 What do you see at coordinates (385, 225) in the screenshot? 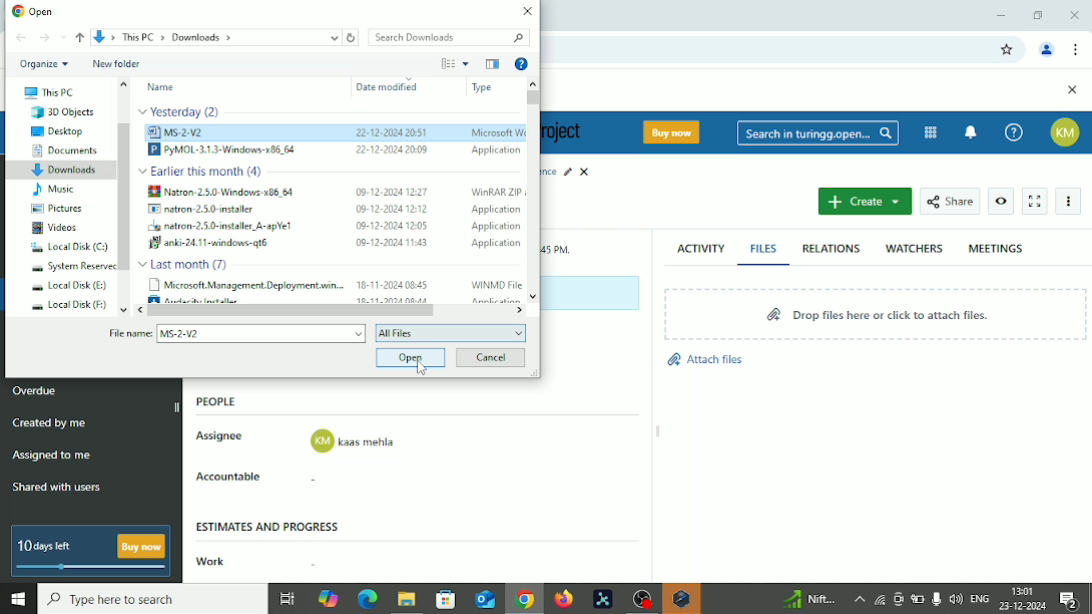
I see `09-12-2004 1205` at bounding box center [385, 225].